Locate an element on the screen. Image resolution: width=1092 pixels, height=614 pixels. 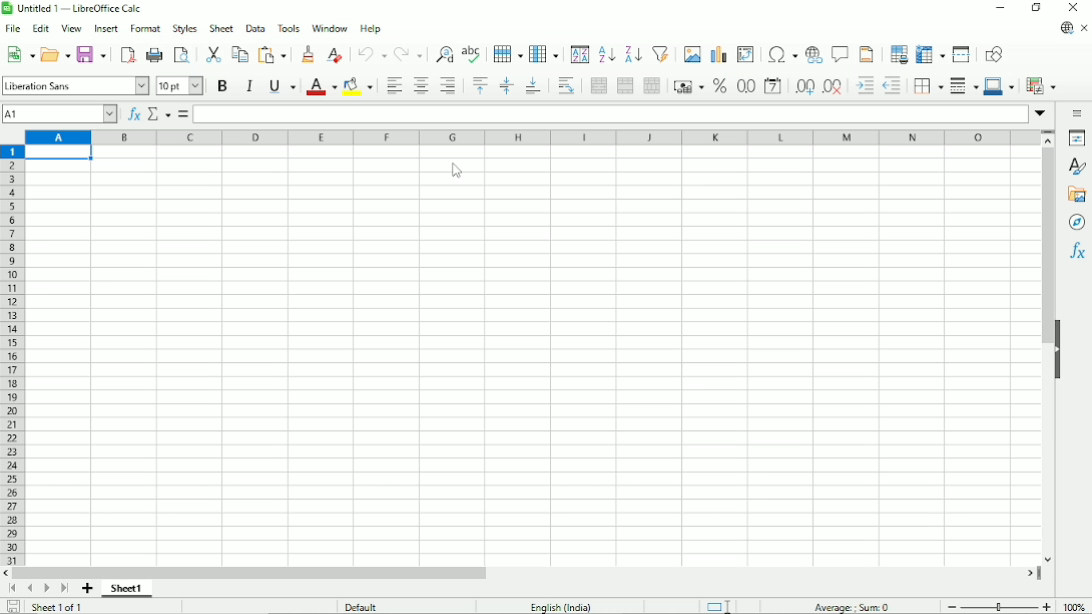
Merge and center is located at coordinates (599, 87).